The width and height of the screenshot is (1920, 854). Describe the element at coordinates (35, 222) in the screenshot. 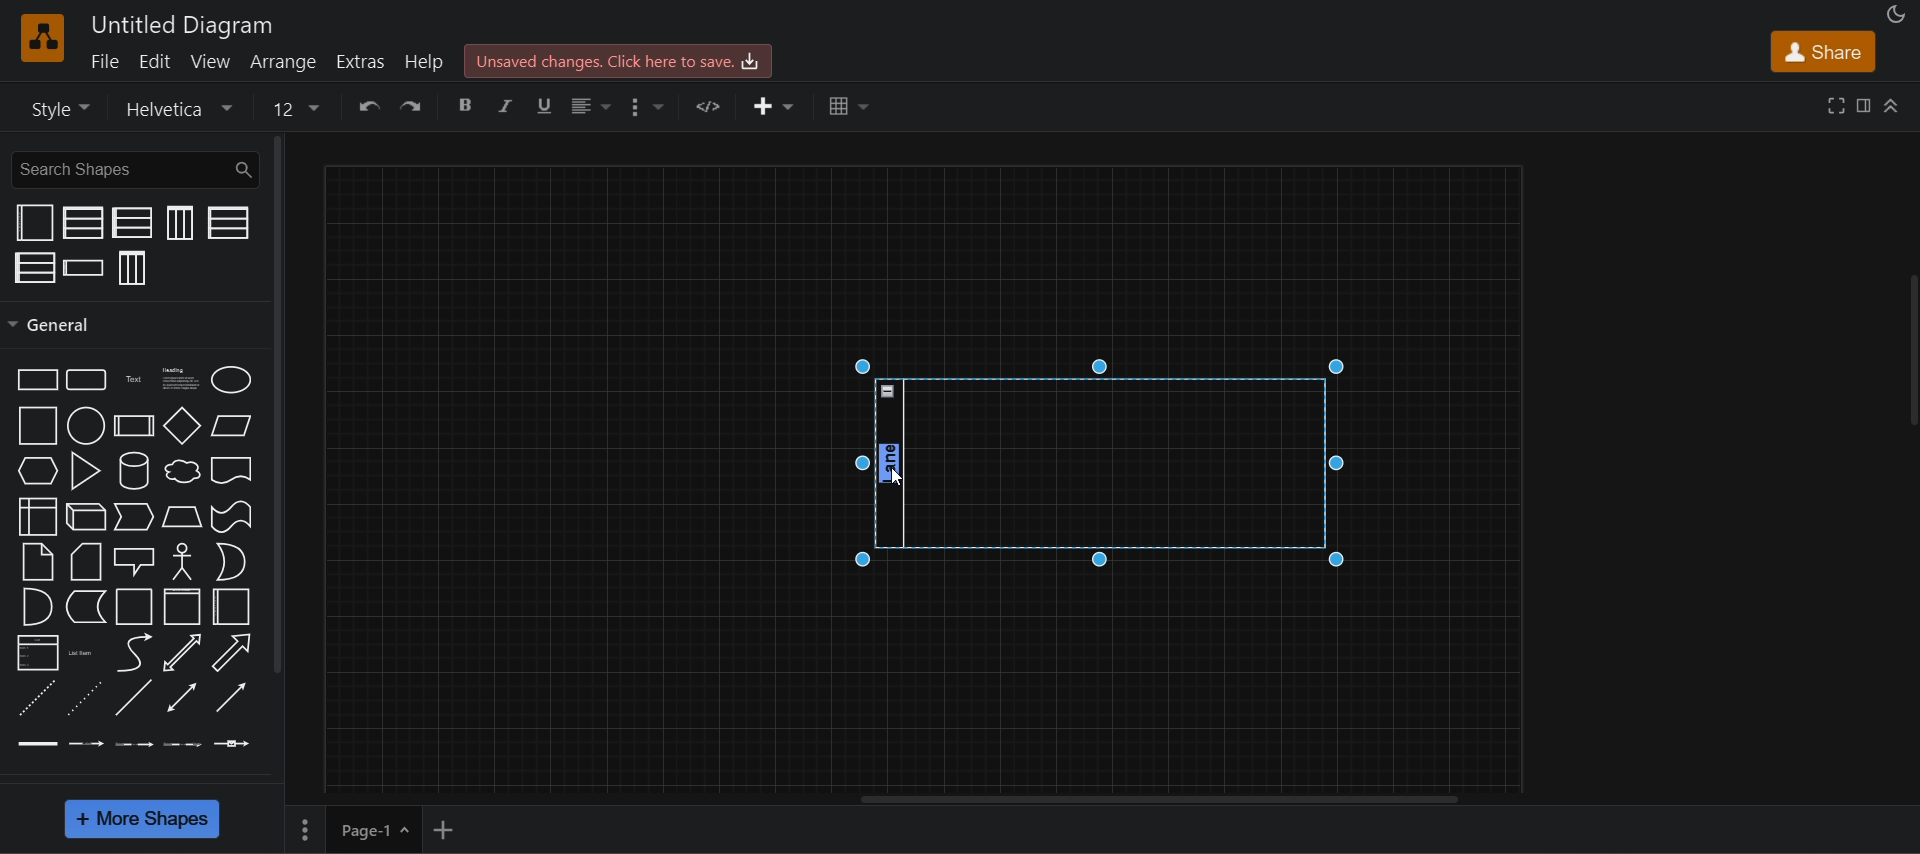

I see `container` at that location.